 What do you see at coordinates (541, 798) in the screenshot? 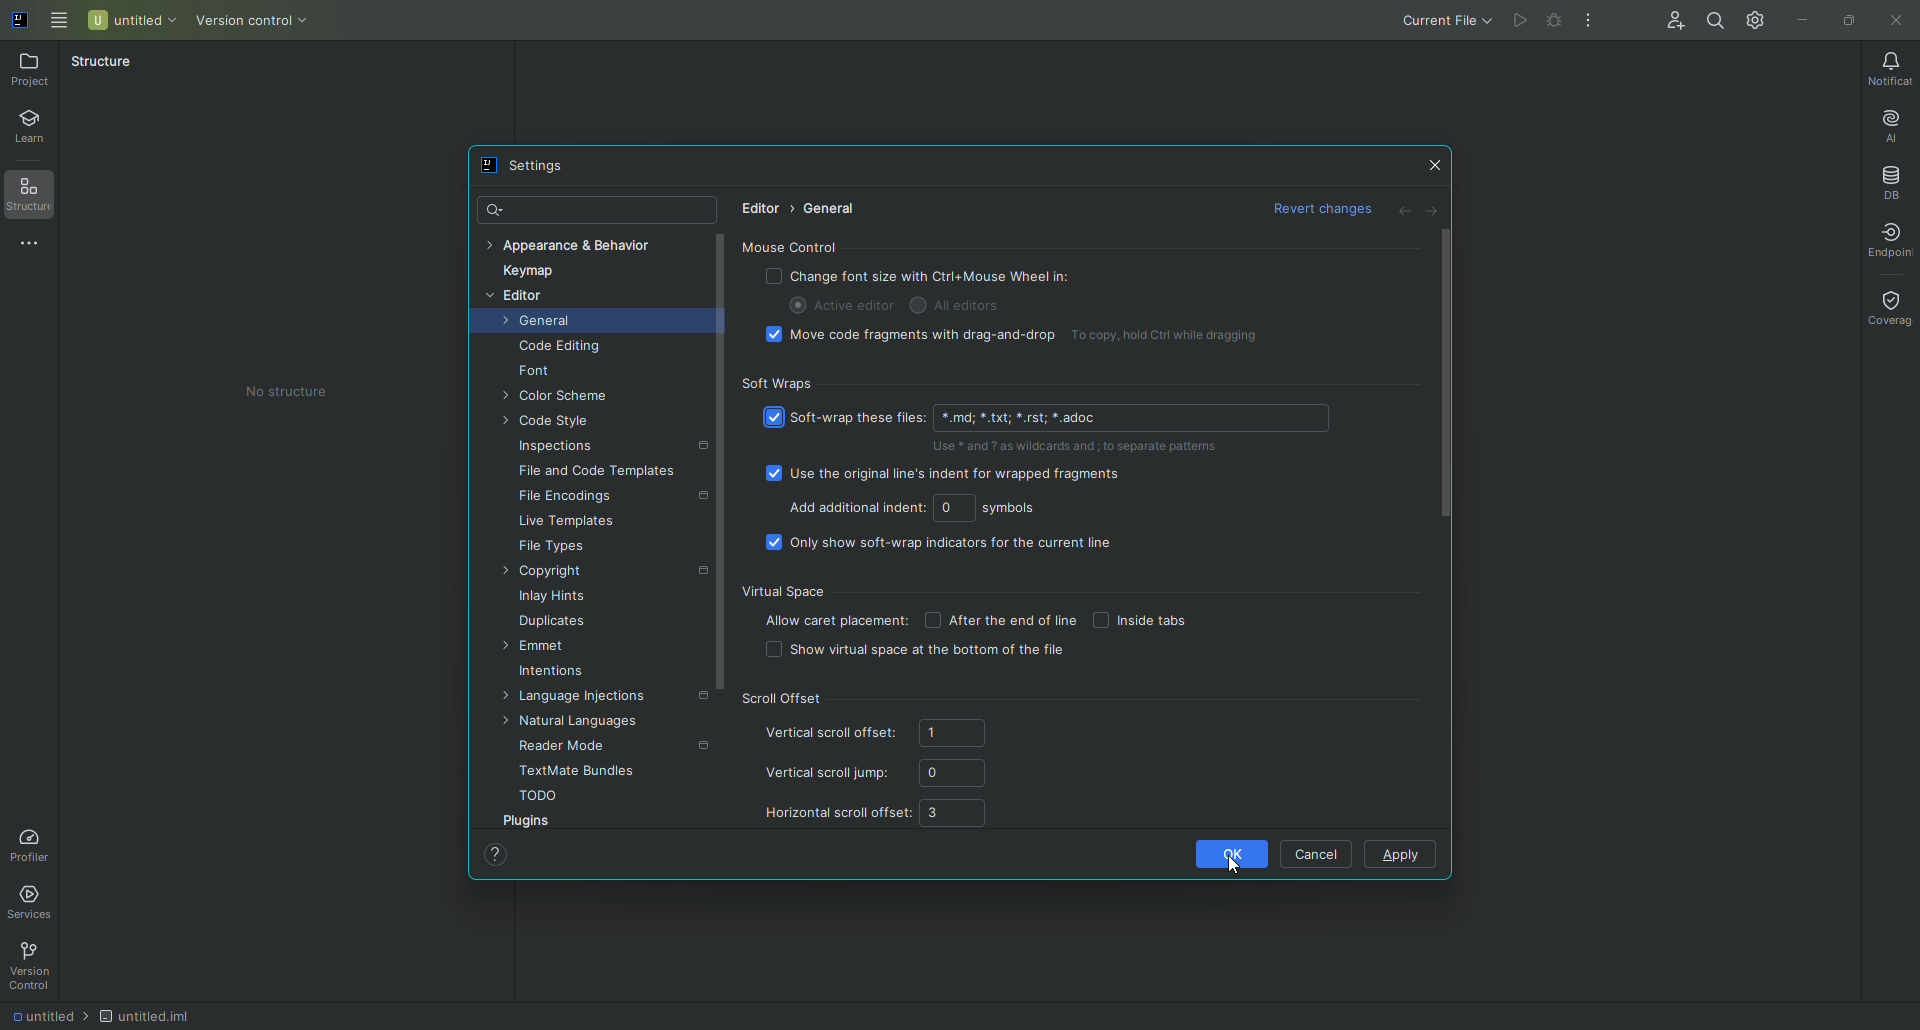
I see `TODO` at bounding box center [541, 798].